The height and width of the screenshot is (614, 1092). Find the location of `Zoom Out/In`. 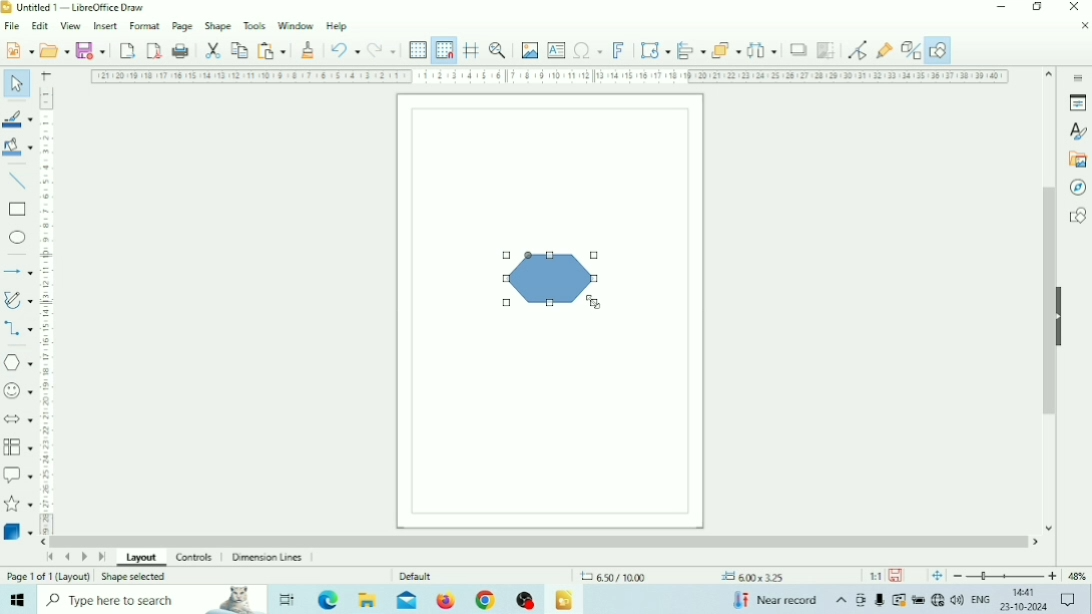

Zoom Out/In is located at coordinates (1005, 576).